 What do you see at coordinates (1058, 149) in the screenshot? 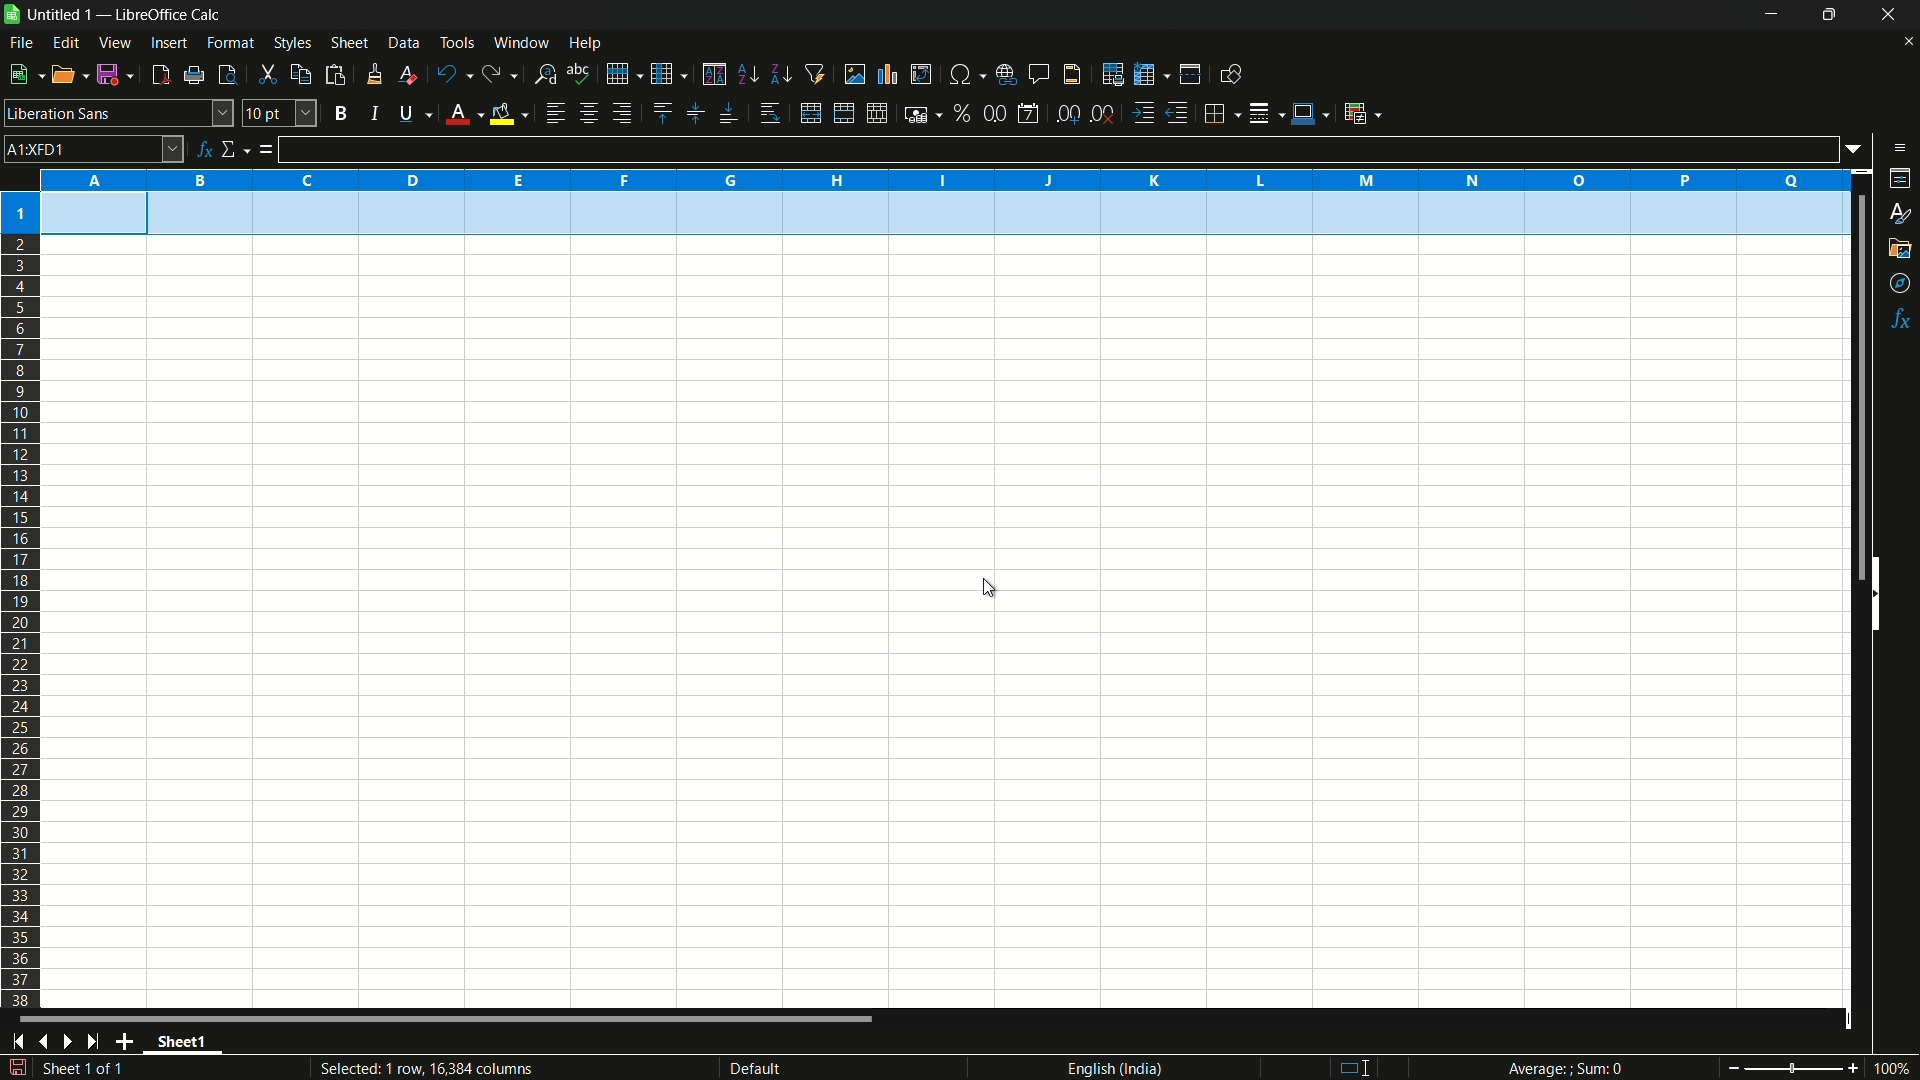
I see `formula input line` at bounding box center [1058, 149].